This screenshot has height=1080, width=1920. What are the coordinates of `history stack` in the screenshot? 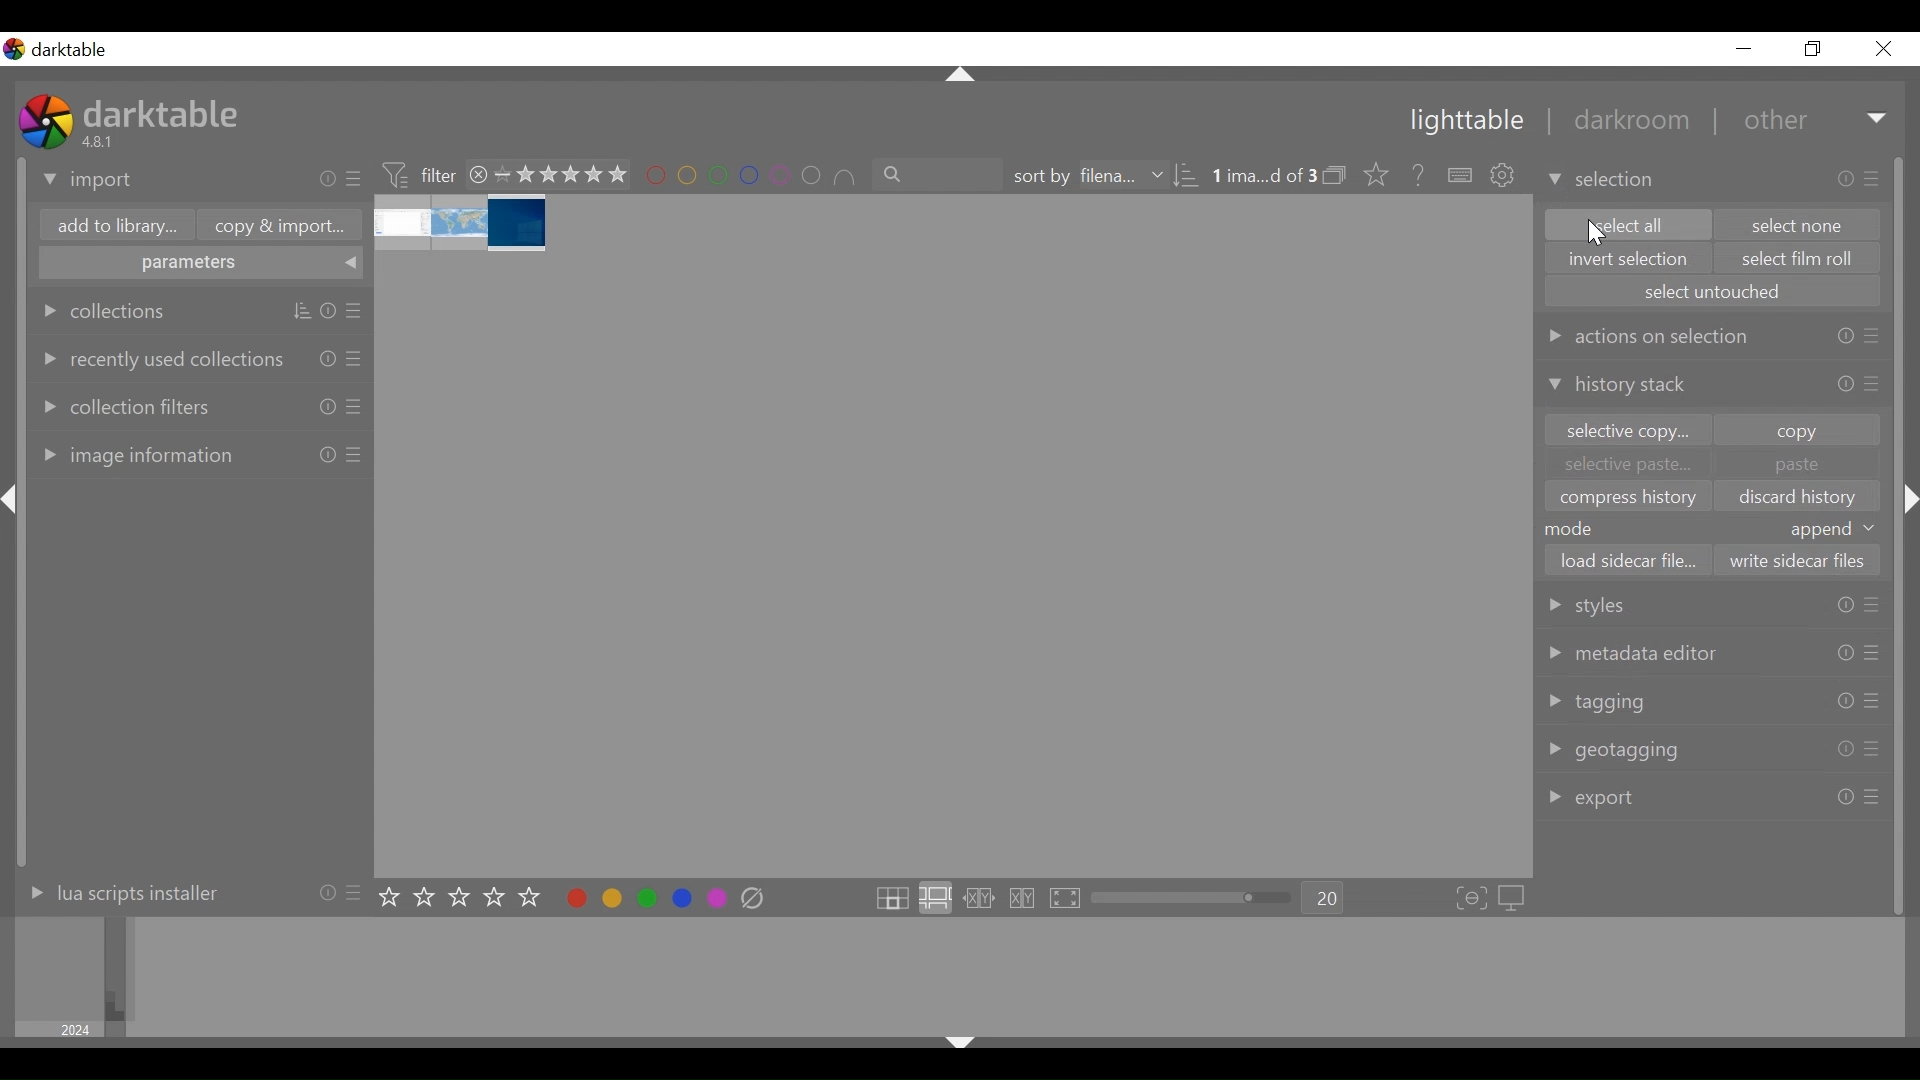 It's located at (1622, 387).